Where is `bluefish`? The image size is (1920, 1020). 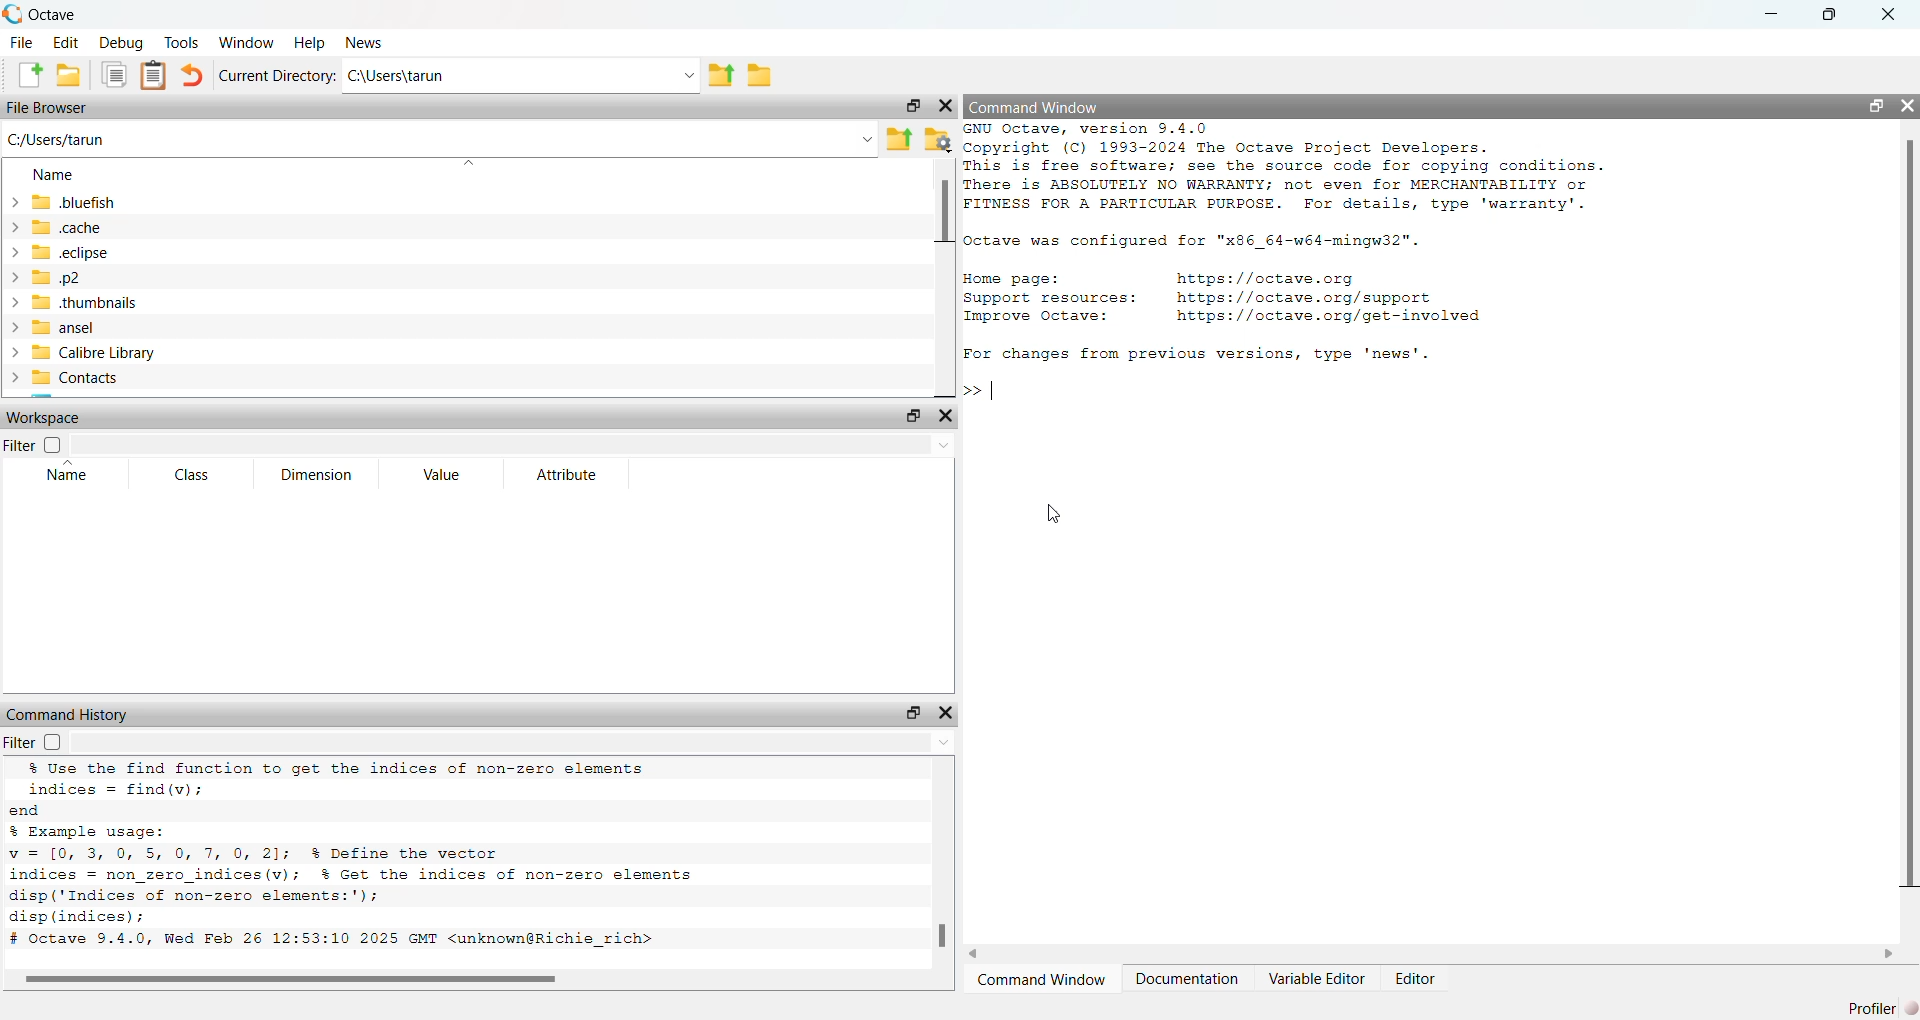
bluefish is located at coordinates (64, 202).